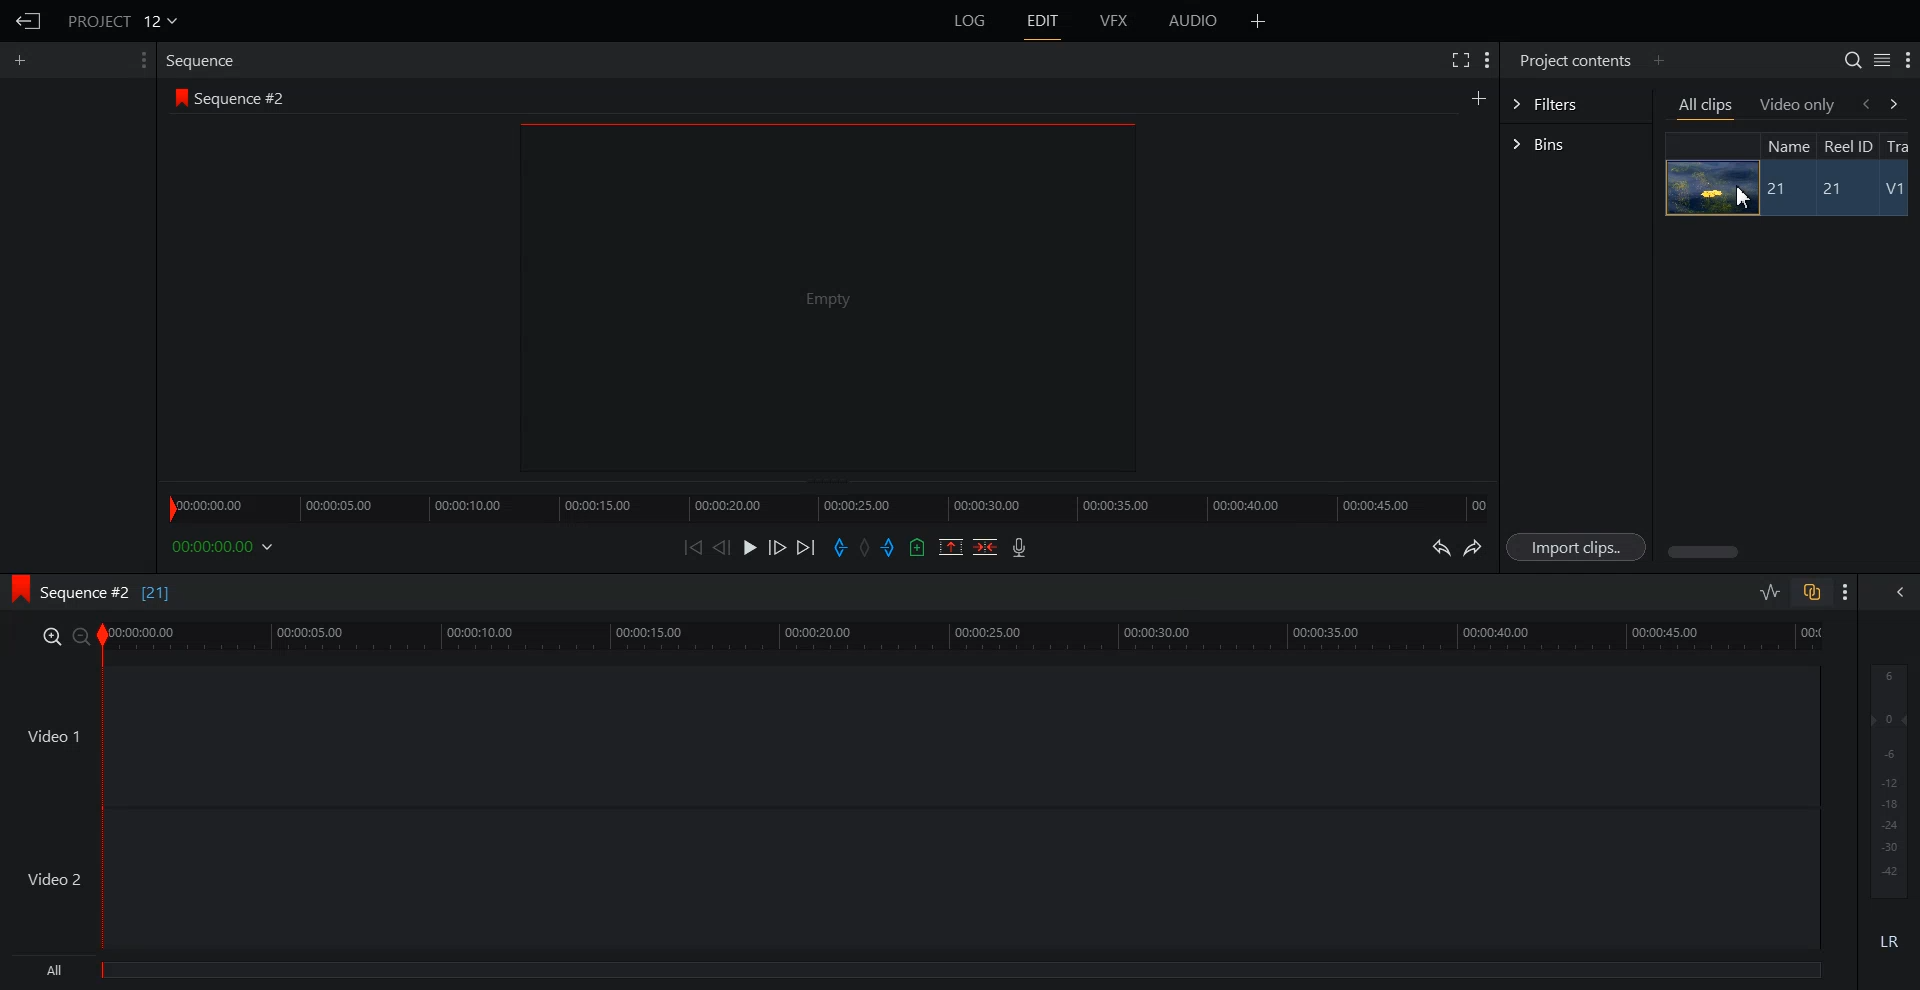 The image size is (1920, 990). Describe the element at coordinates (245, 99) in the screenshot. I see `Sequence #2` at that location.